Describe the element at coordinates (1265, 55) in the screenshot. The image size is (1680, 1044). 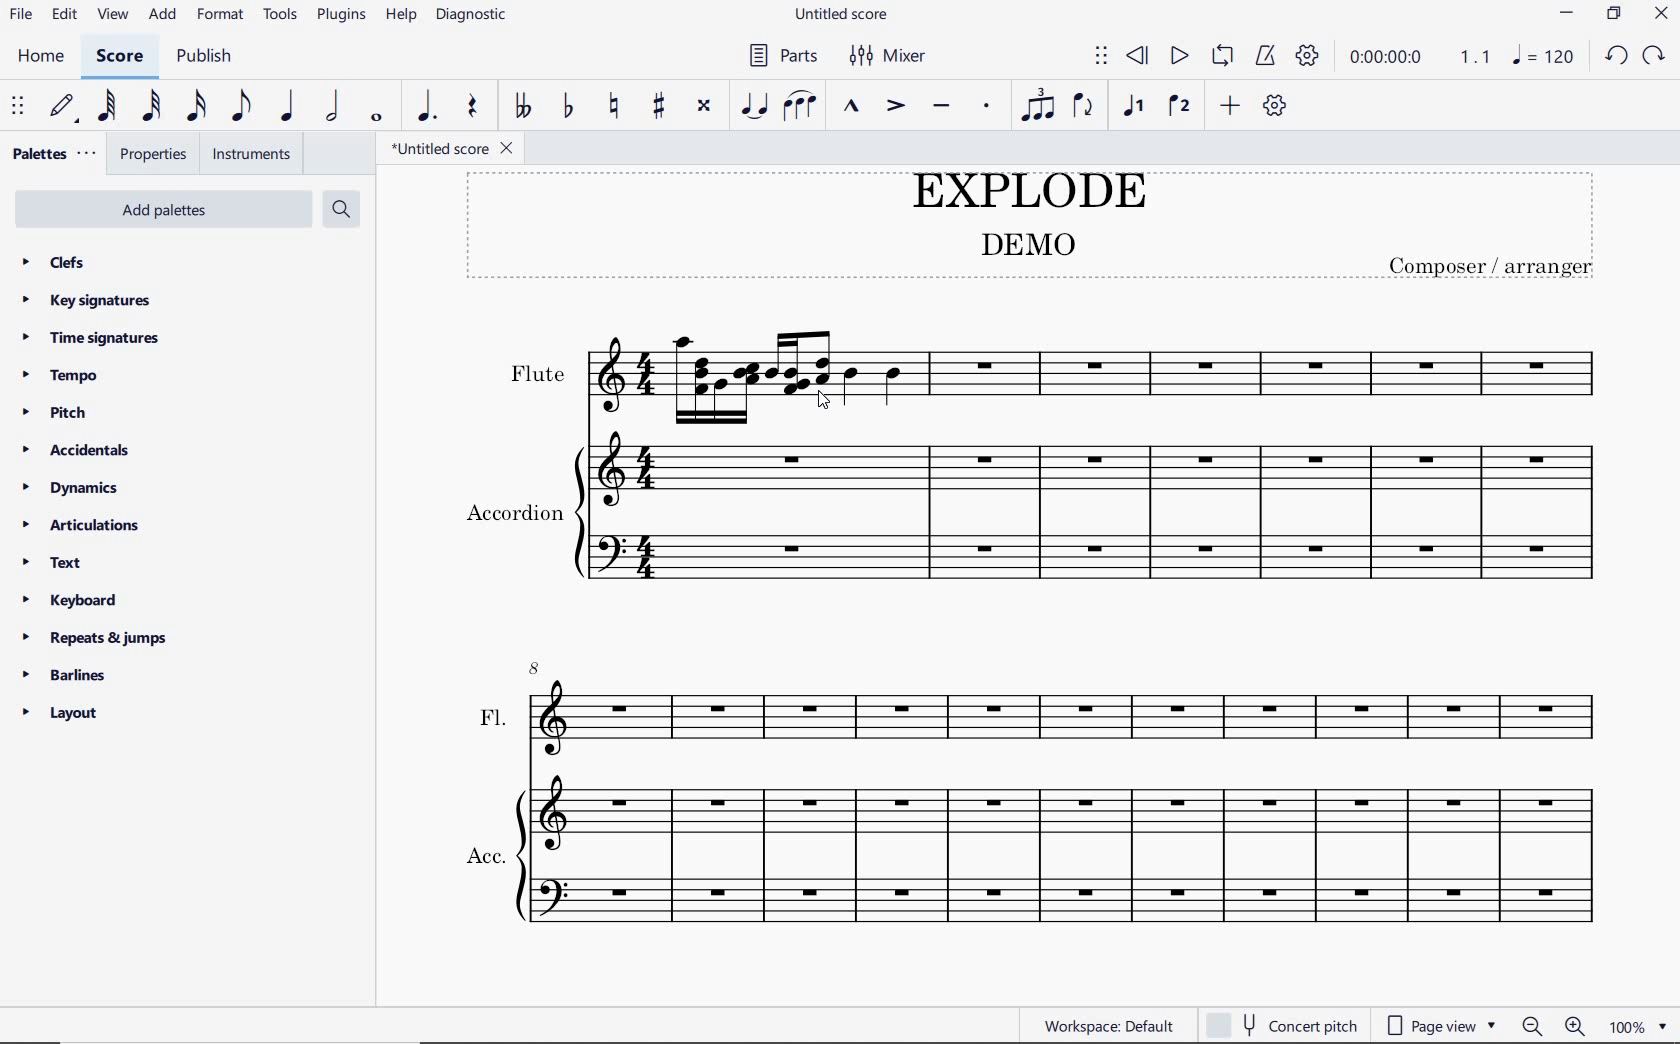
I see `metronome` at that location.